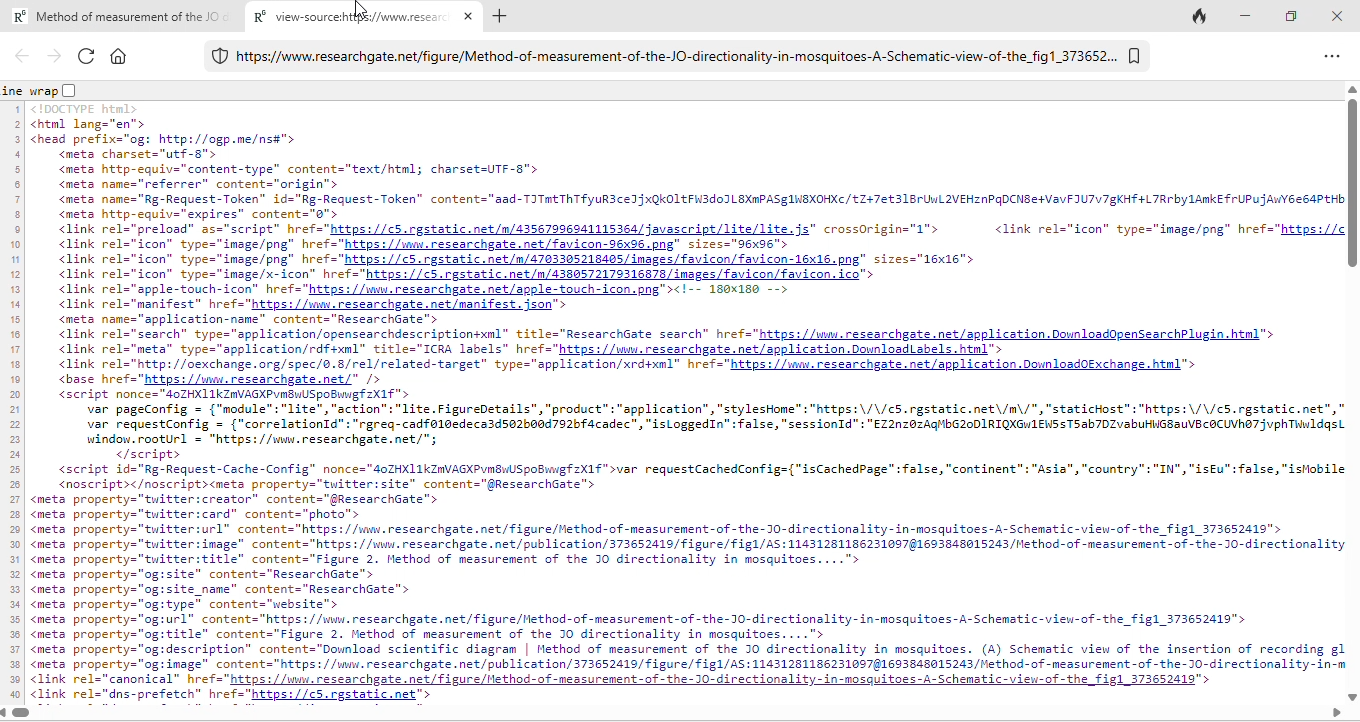 This screenshot has height=722, width=1360. I want to click on track ta, so click(1198, 14).